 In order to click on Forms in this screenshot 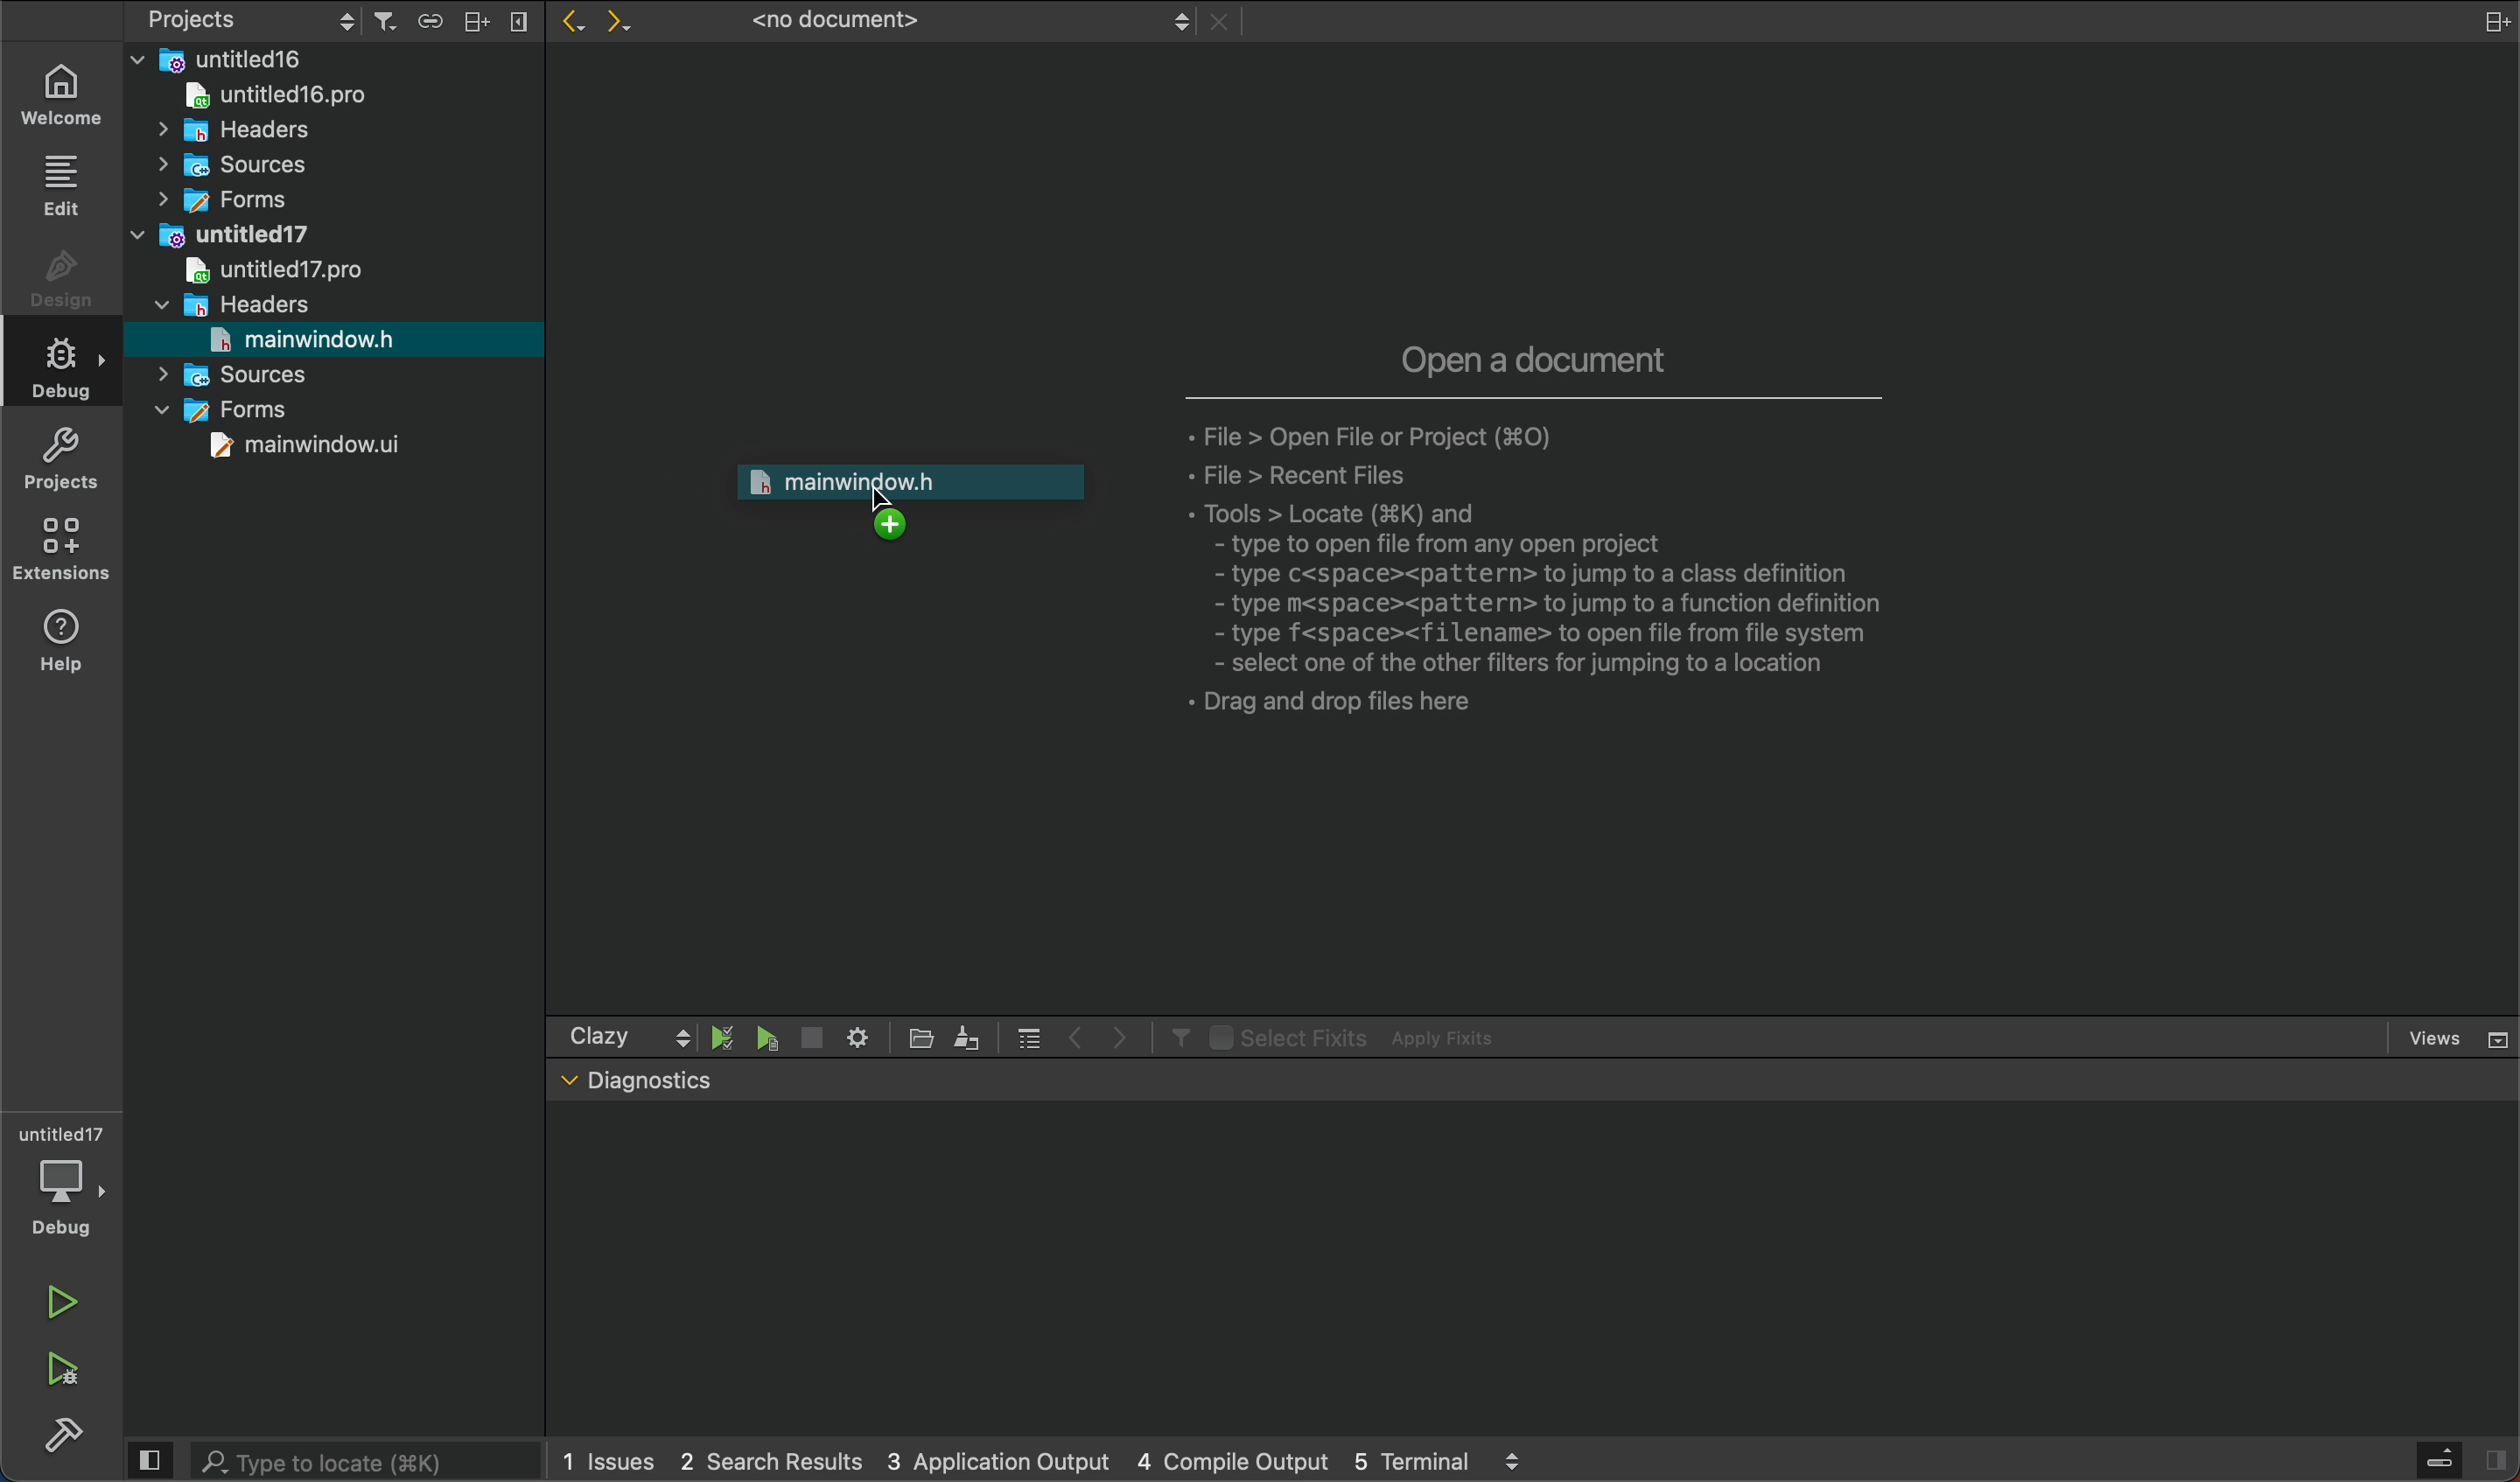, I will do `click(217, 199)`.